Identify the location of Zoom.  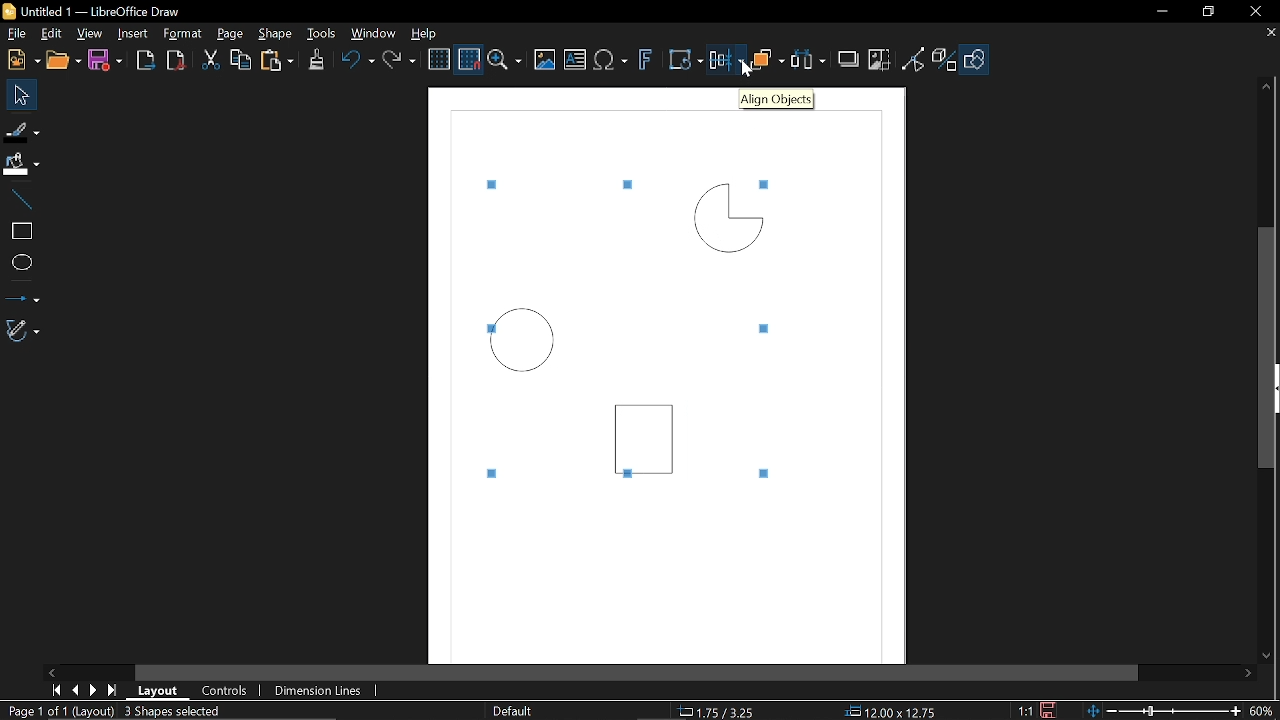
(1262, 711).